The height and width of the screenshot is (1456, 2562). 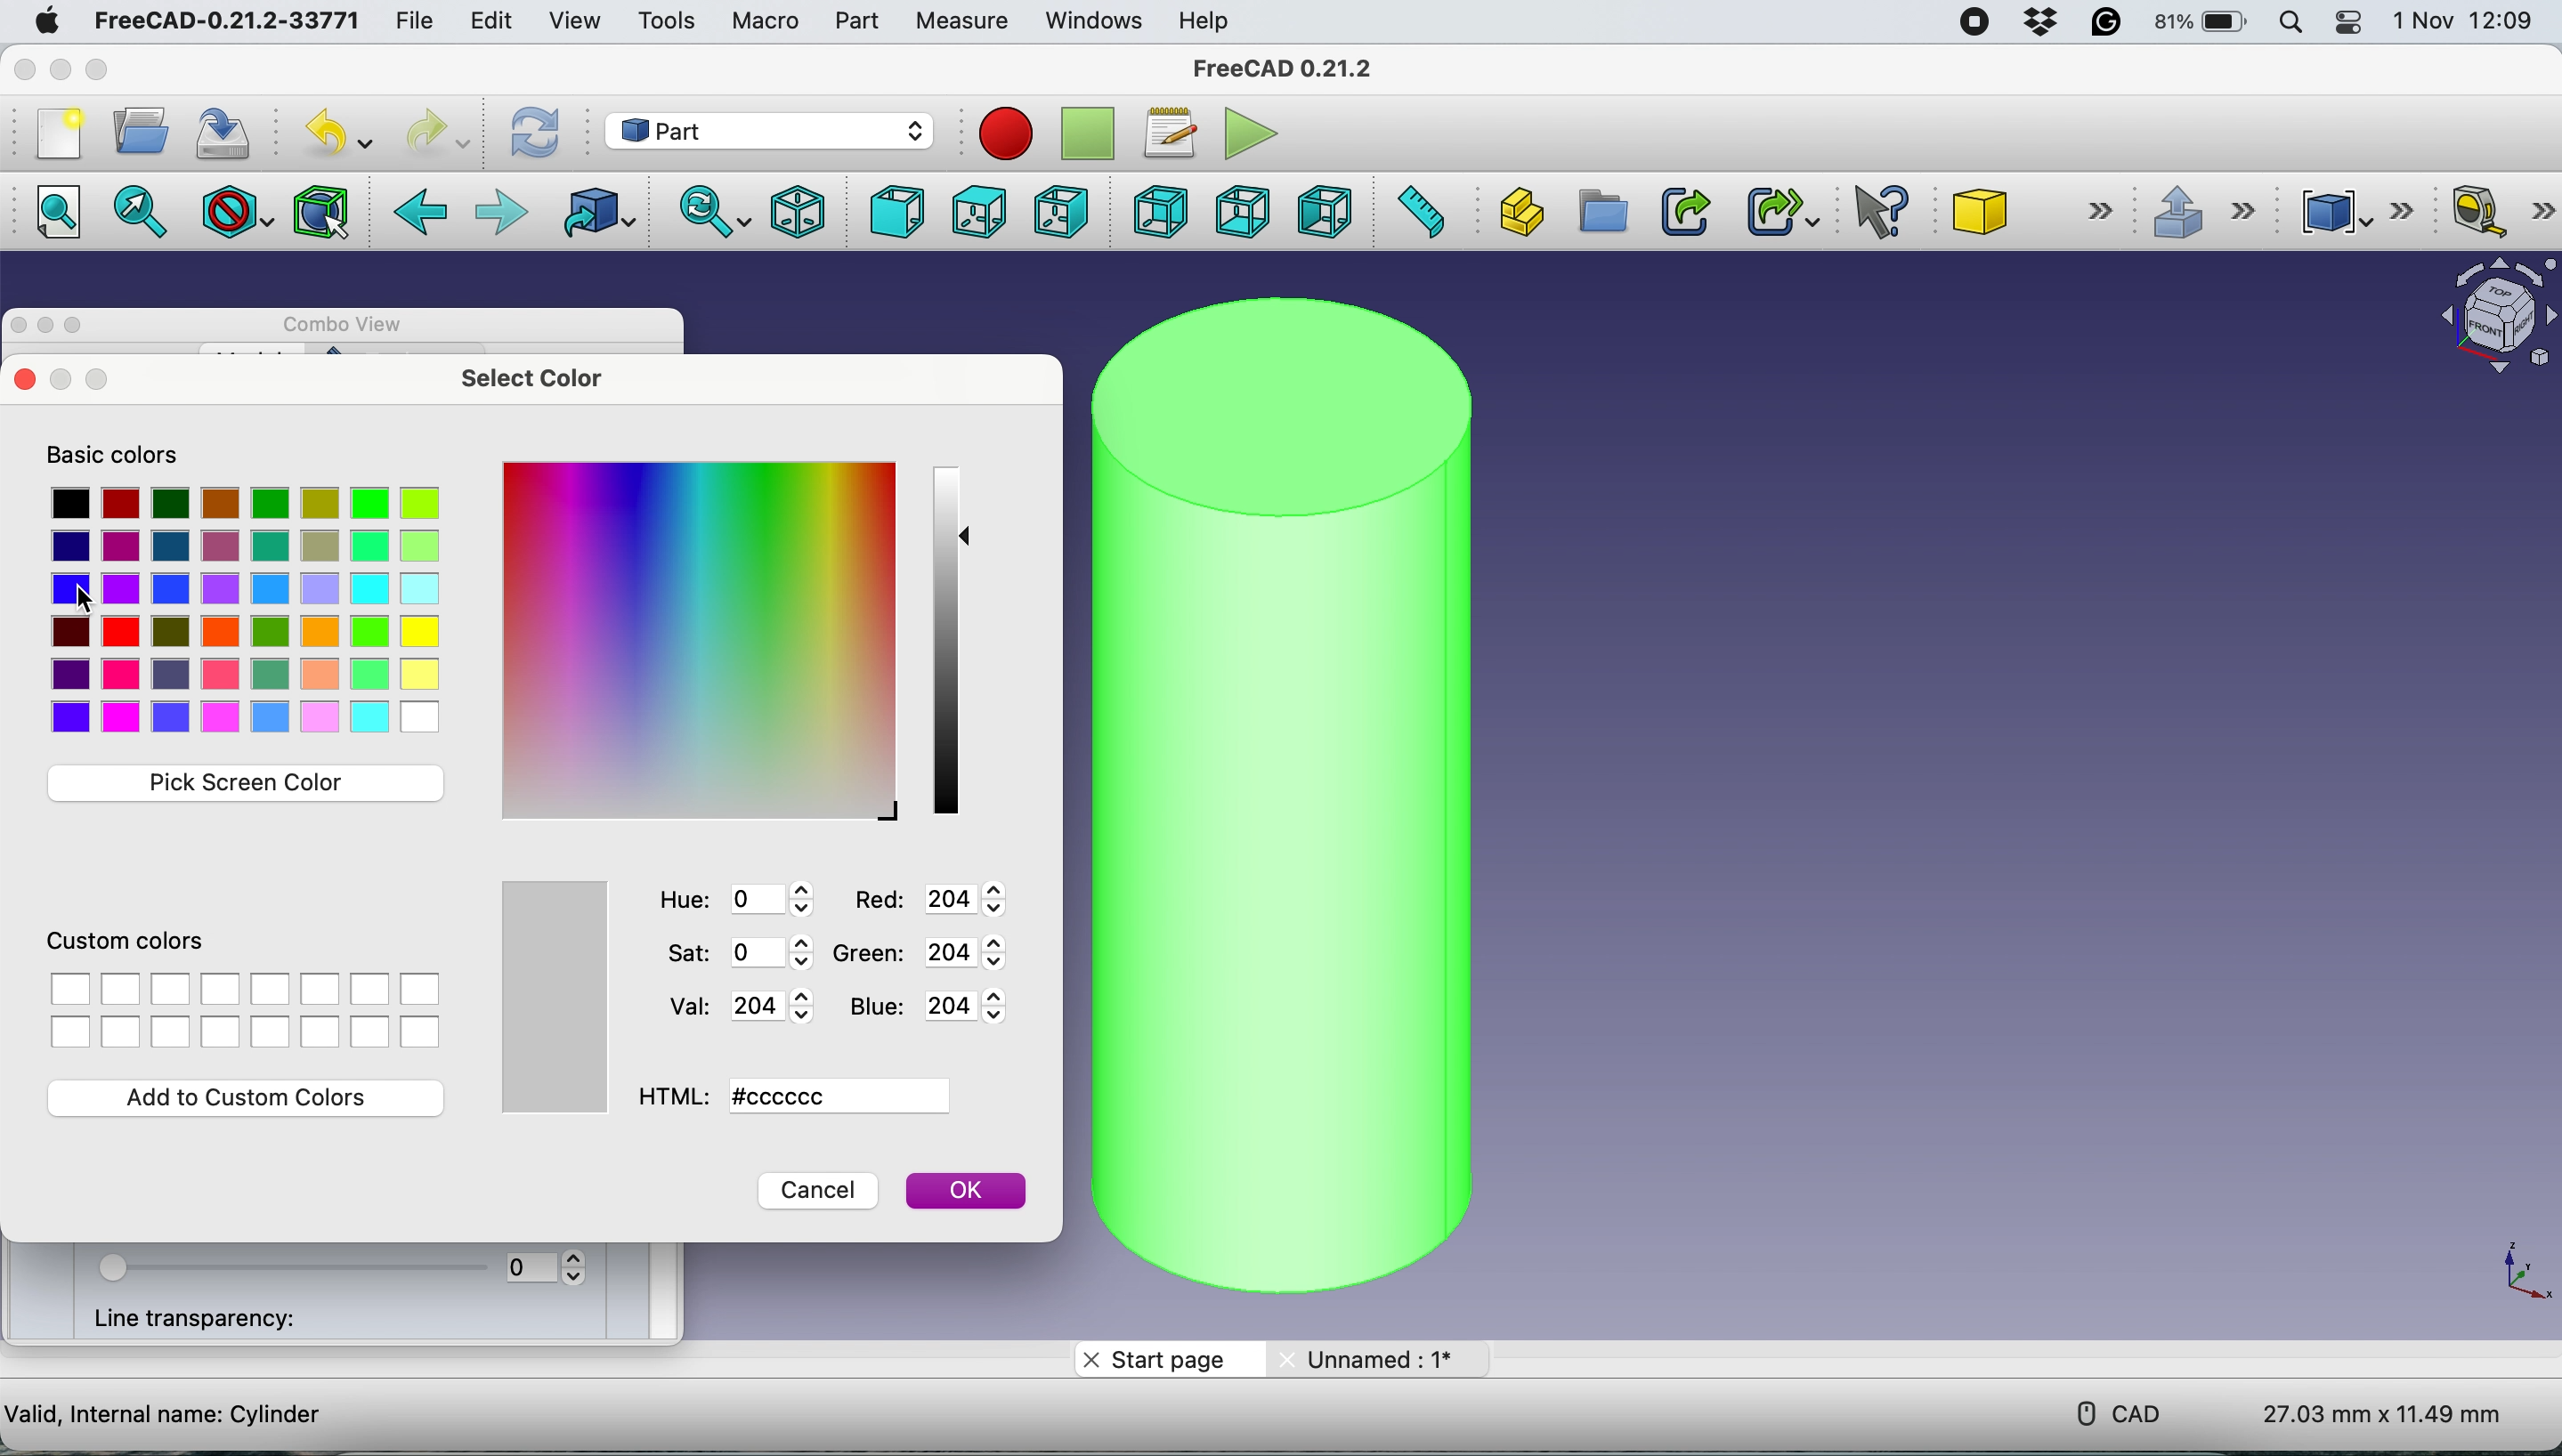 I want to click on date and time, so click(x=2463, y=21).